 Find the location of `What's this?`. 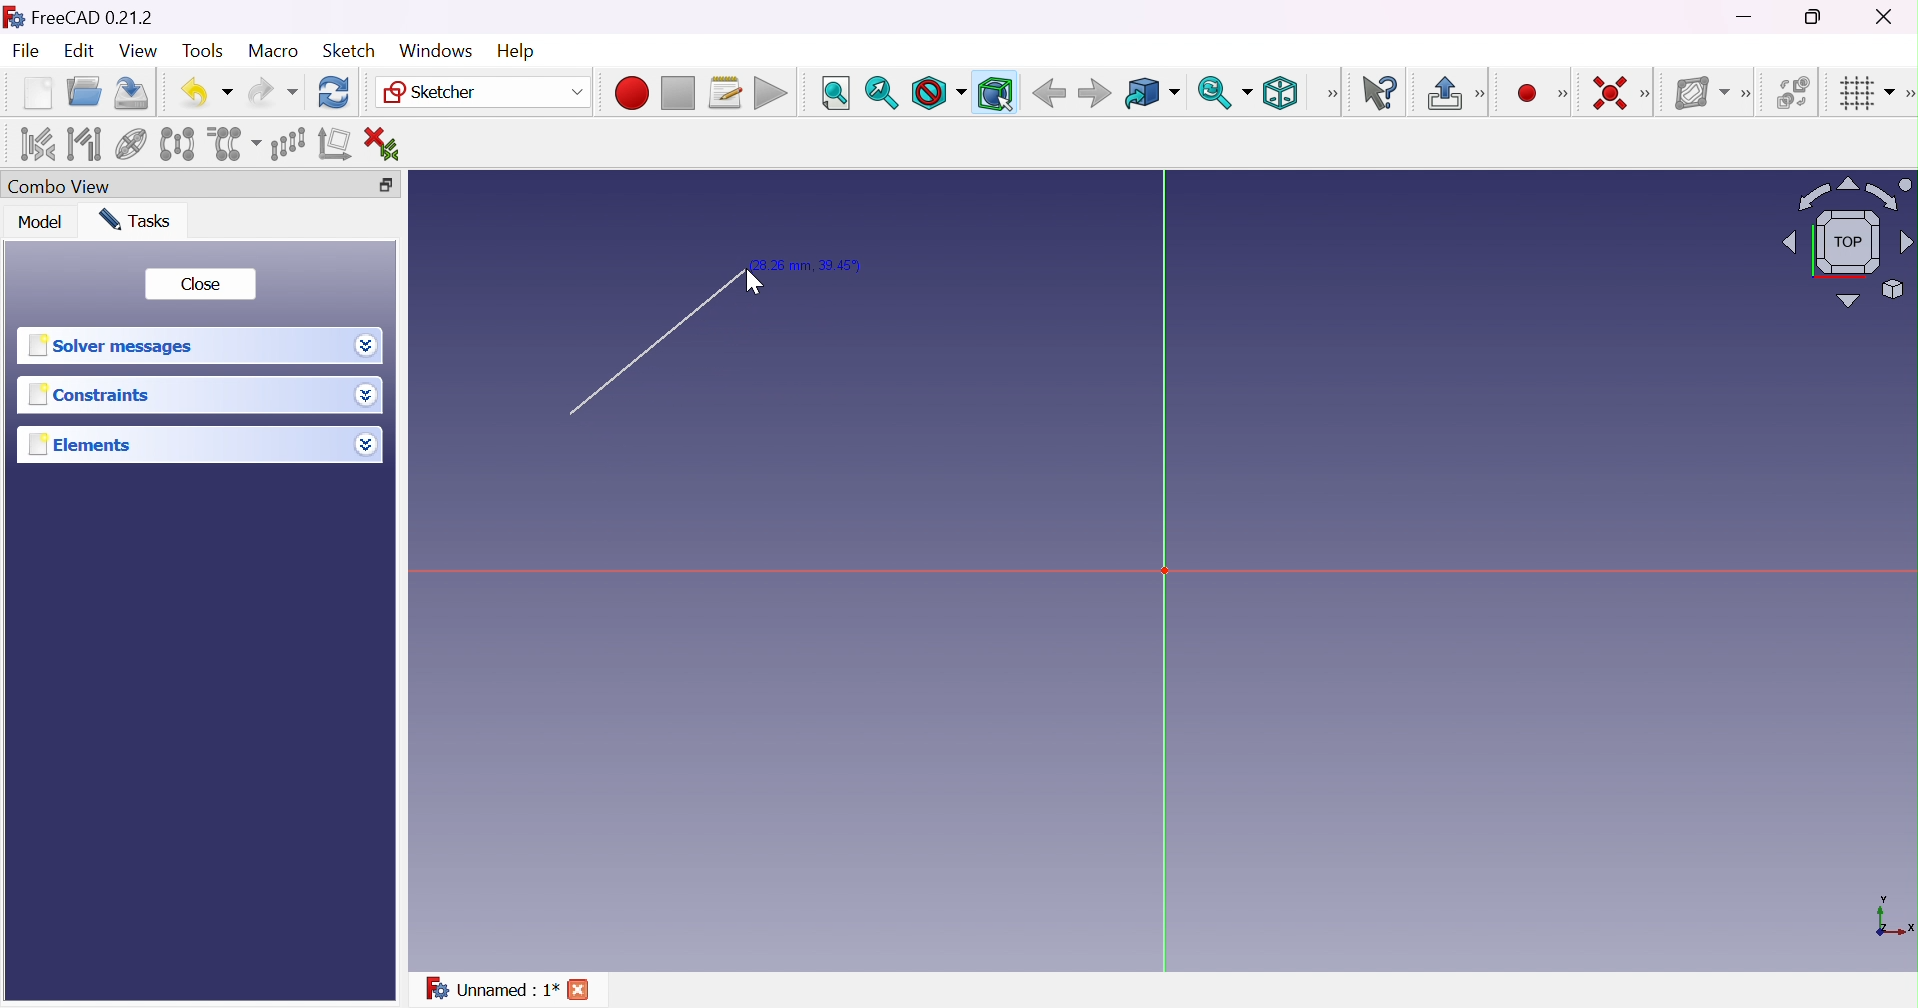

What's this? is located at coordinates (1384, 94).